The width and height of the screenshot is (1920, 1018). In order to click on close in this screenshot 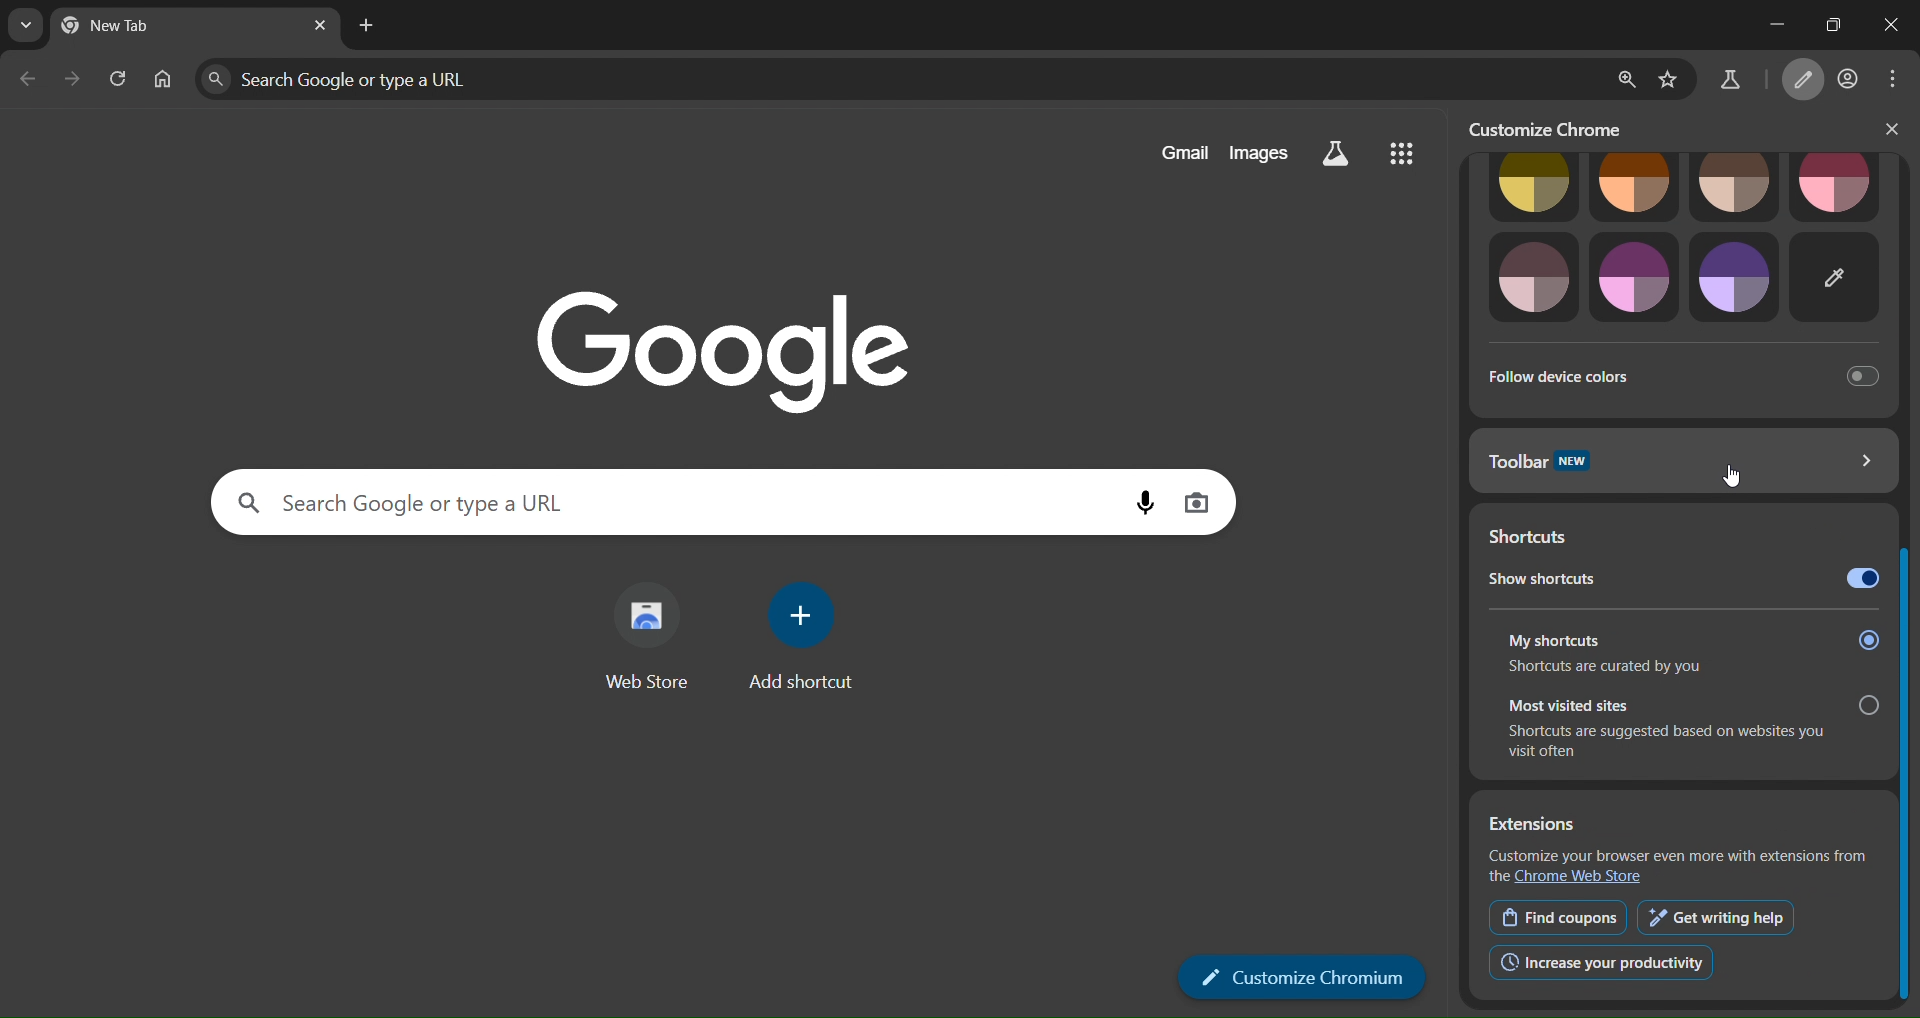, I will do `click(1885, 129)`.